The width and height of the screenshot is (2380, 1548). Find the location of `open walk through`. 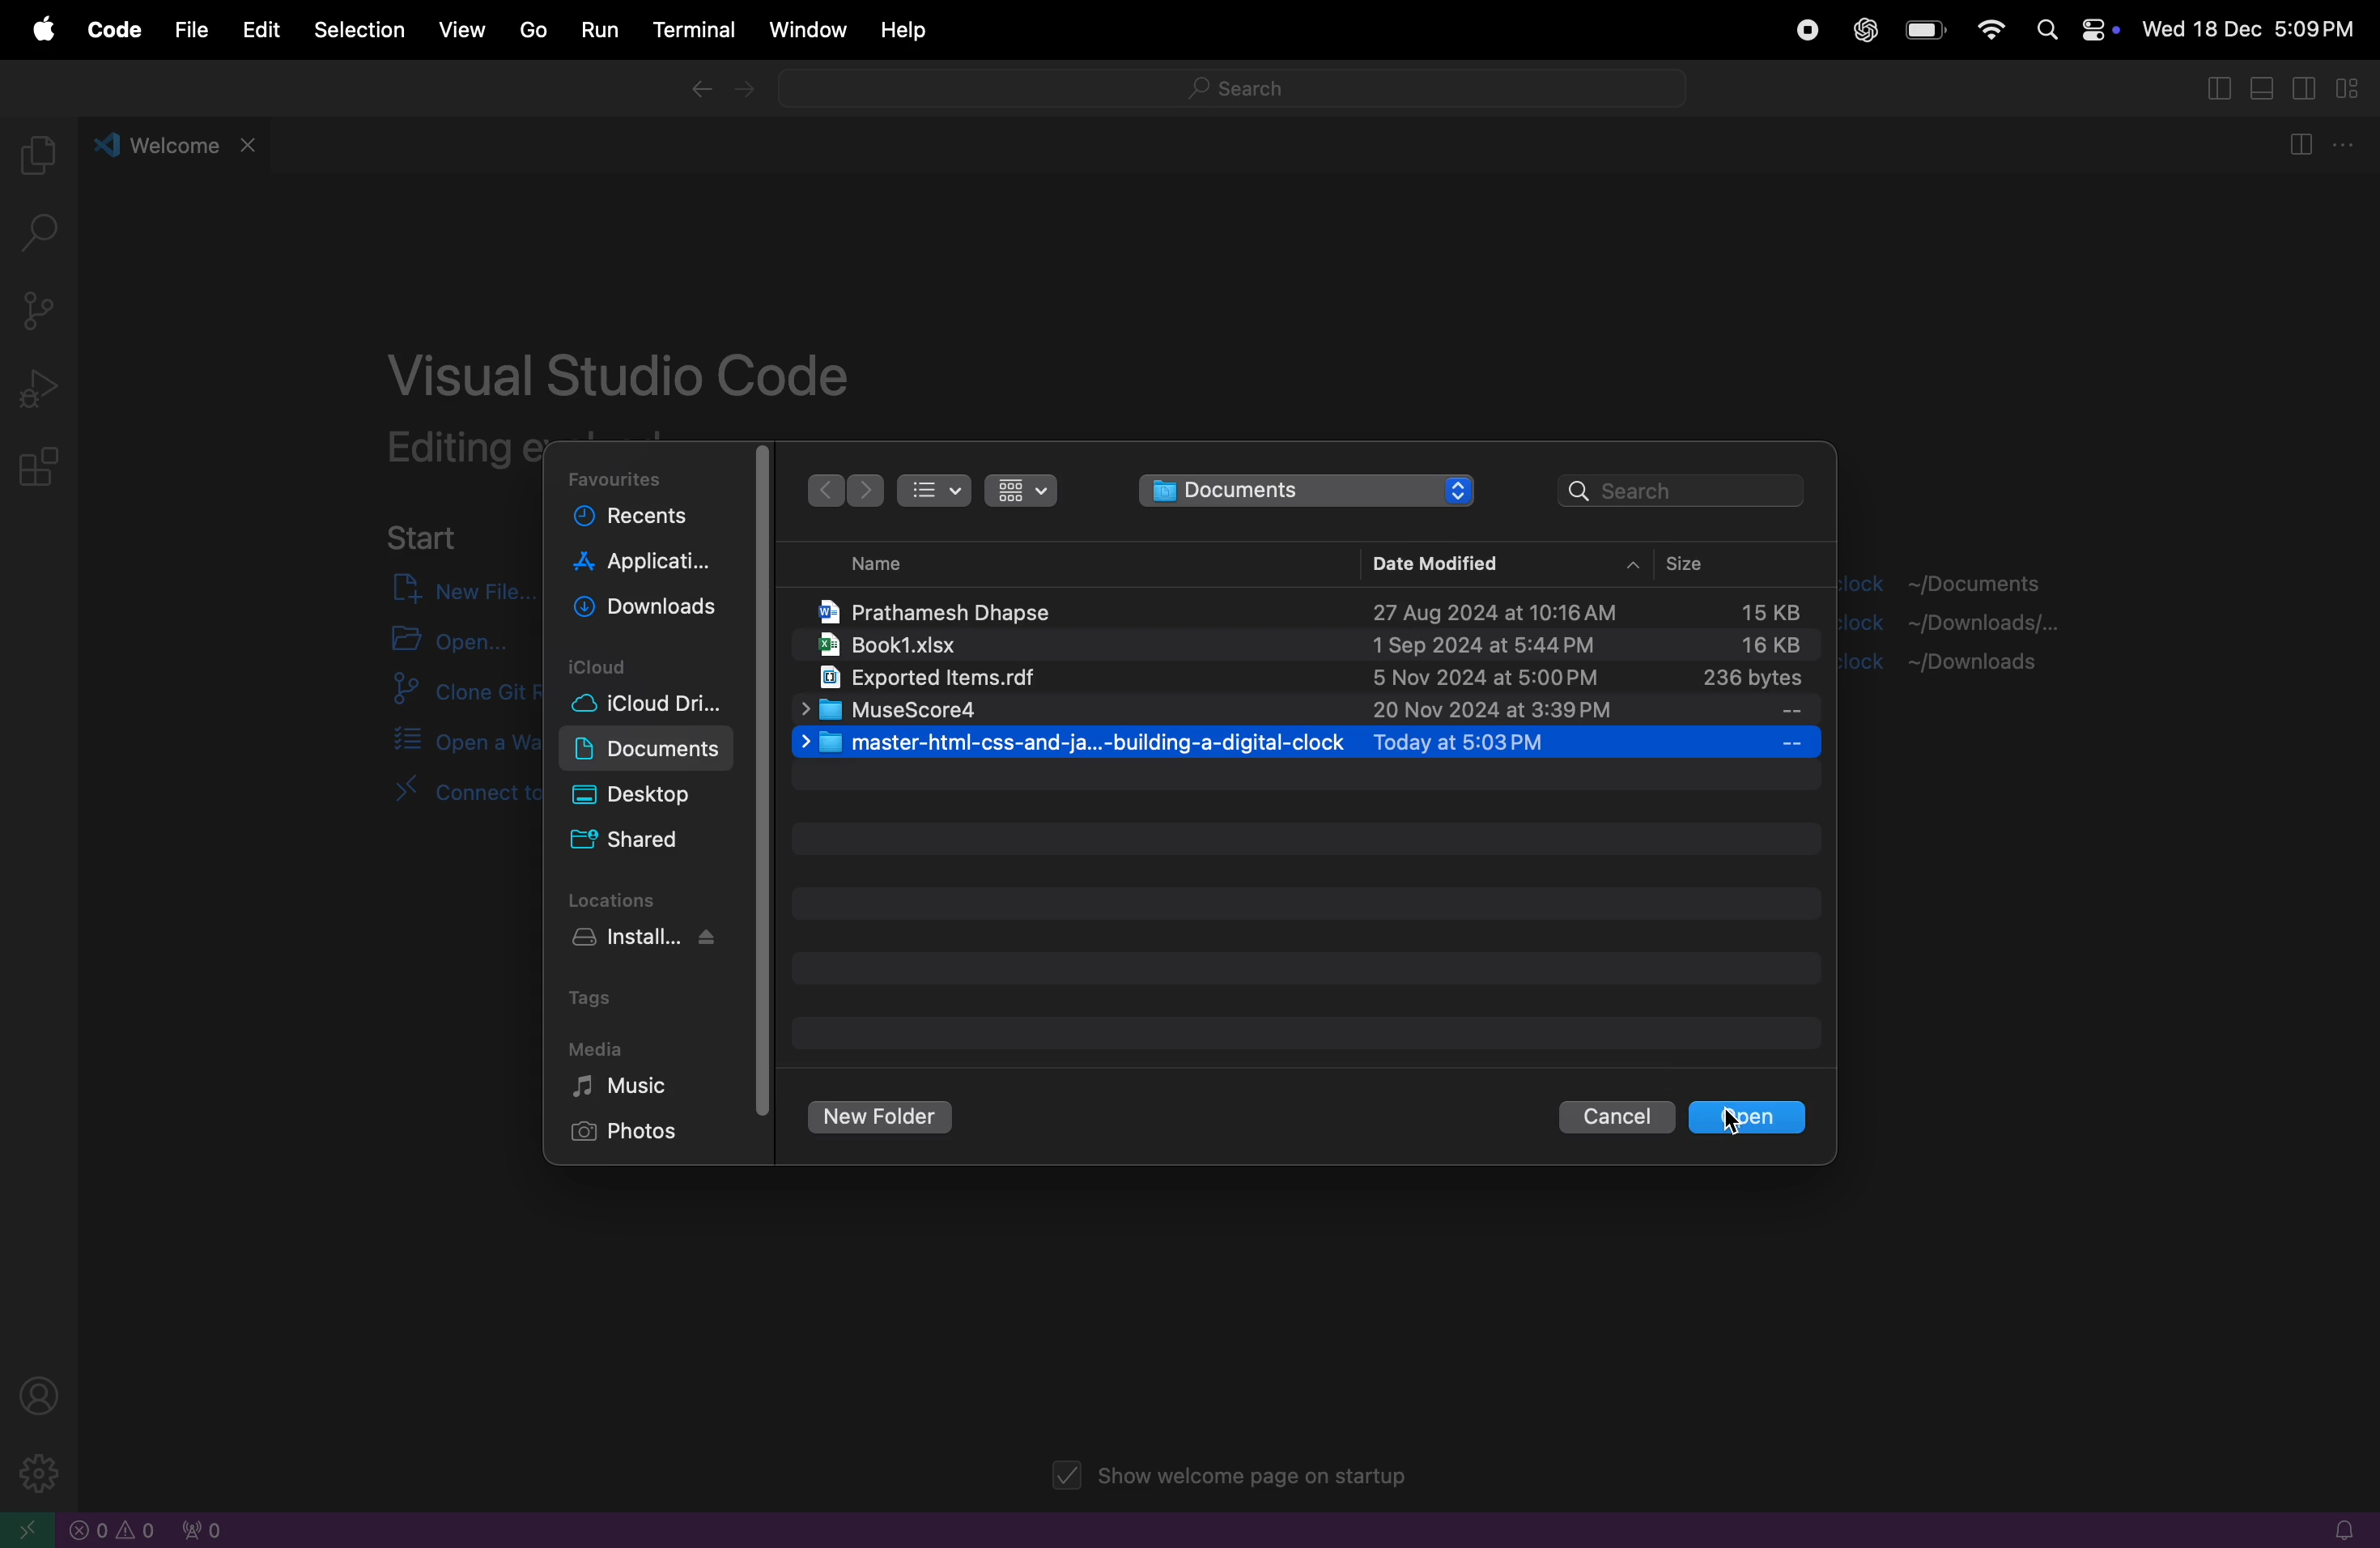

open walk through is located at coordinates (442, 743).